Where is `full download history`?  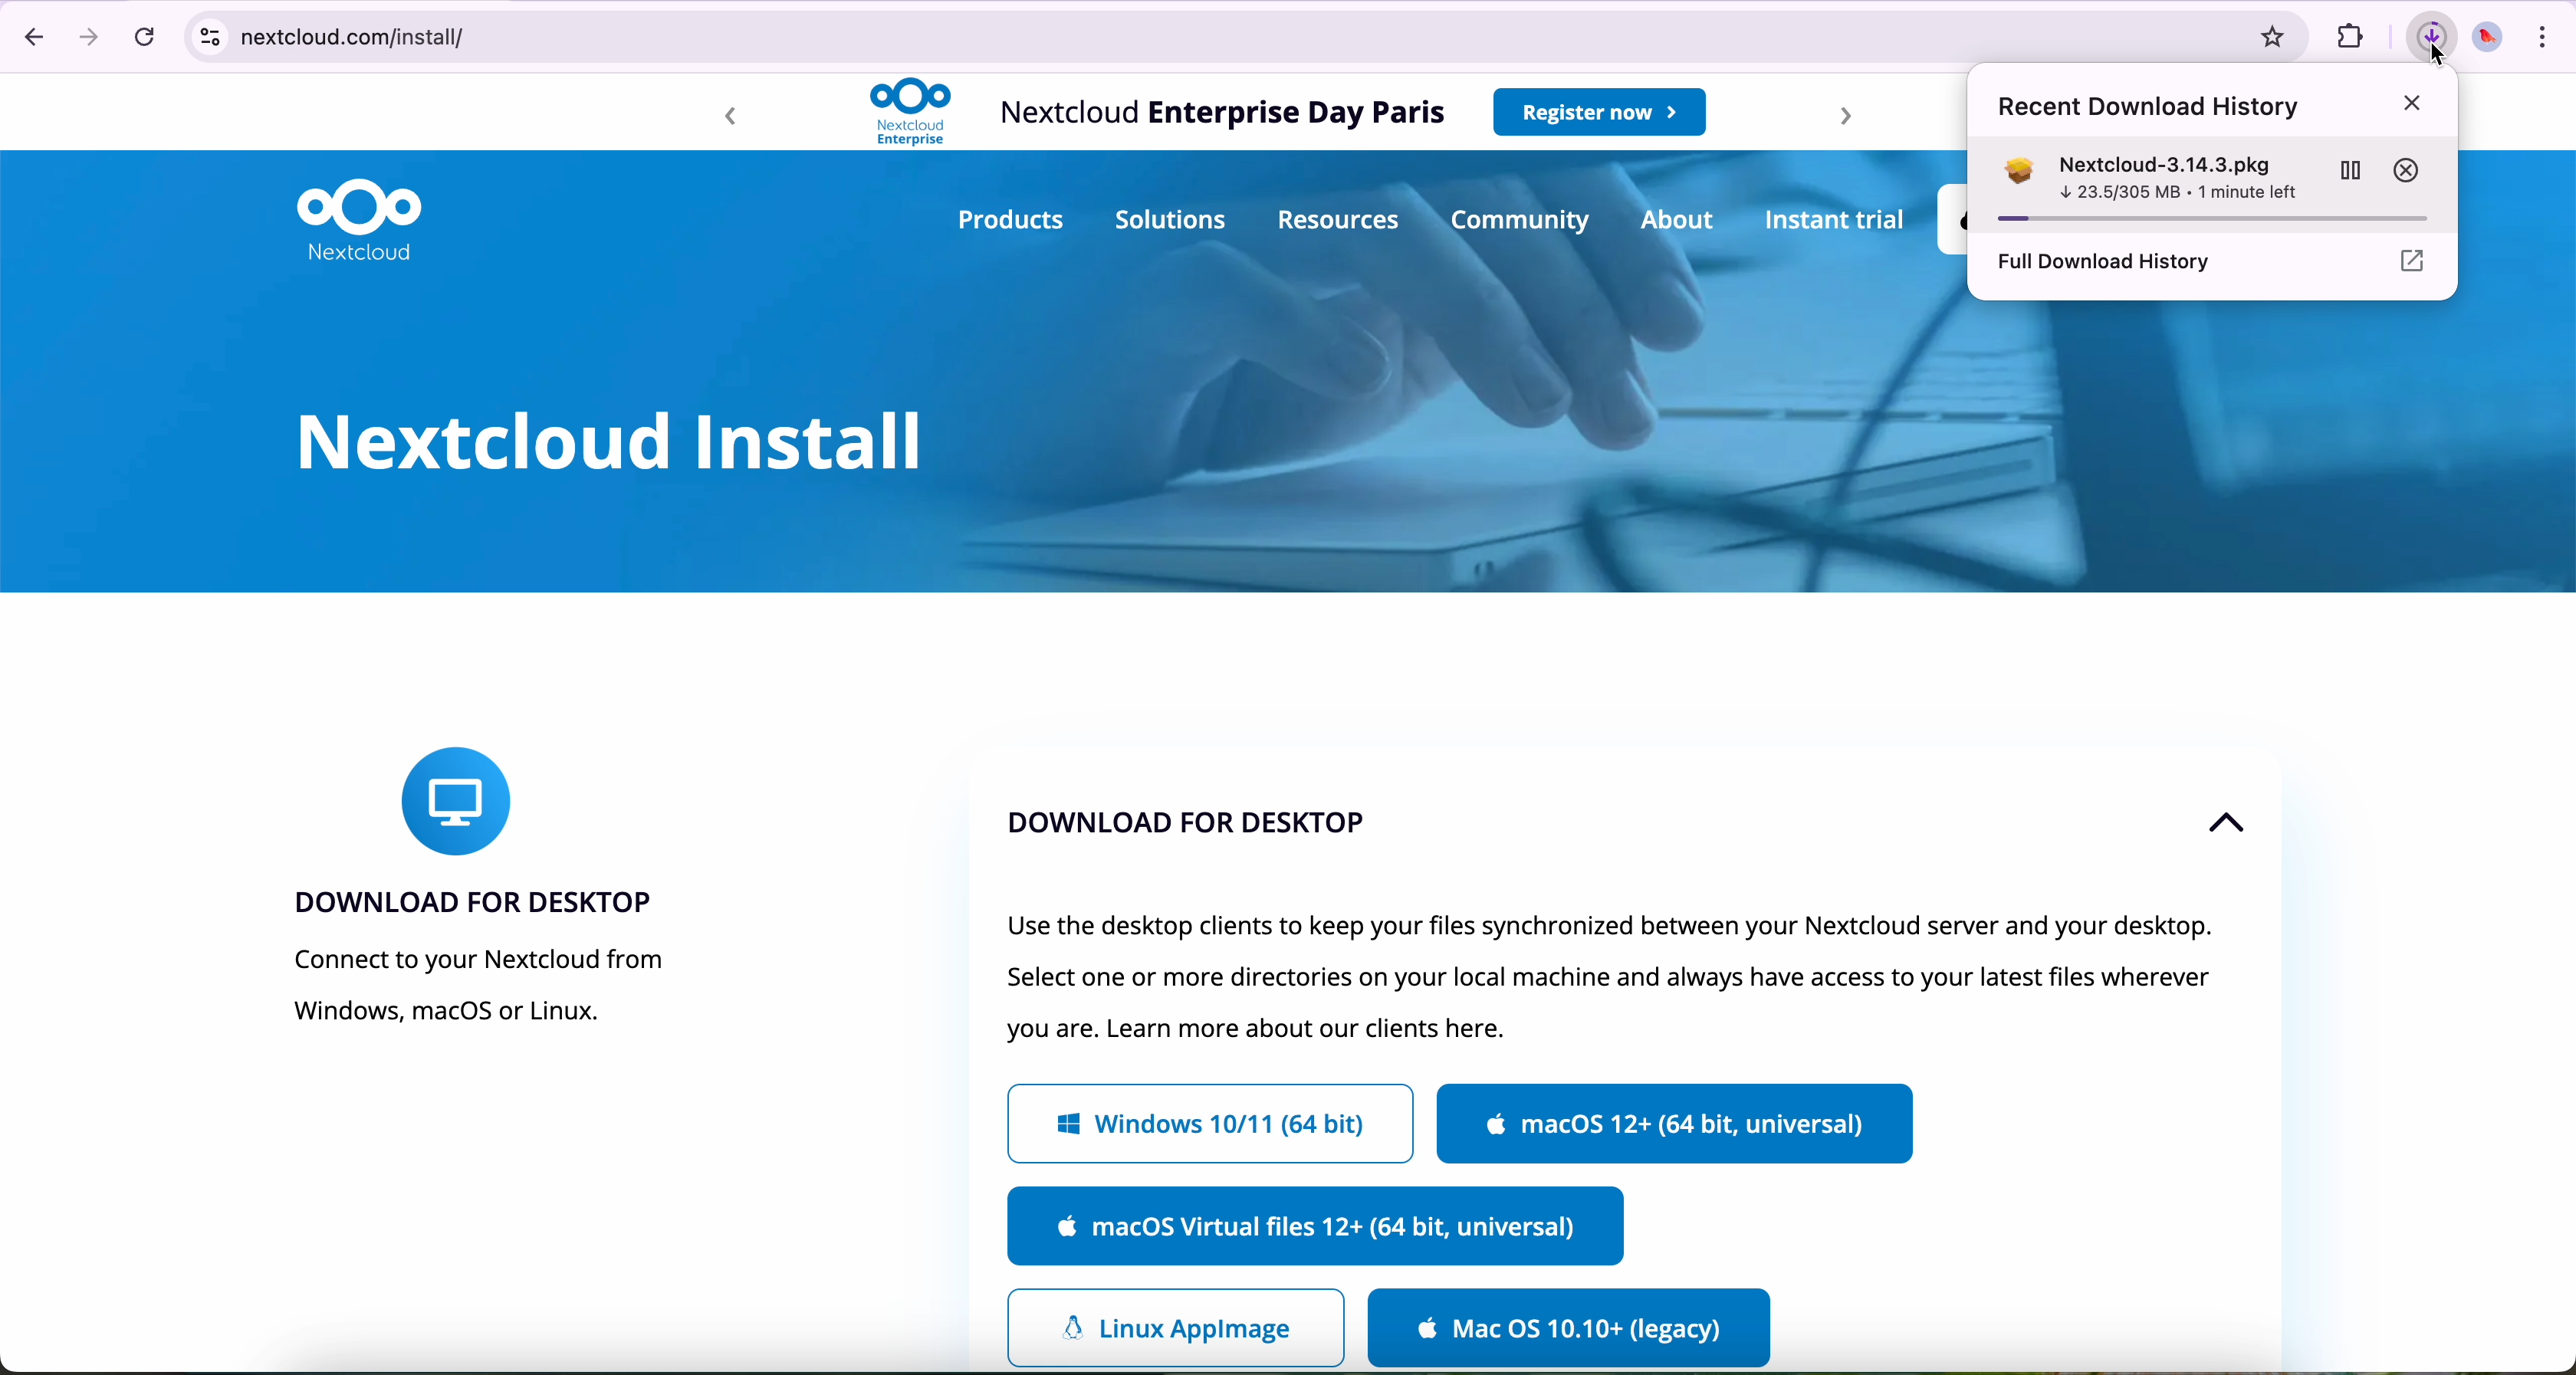 full download history is located at coordinates (2215, 262).